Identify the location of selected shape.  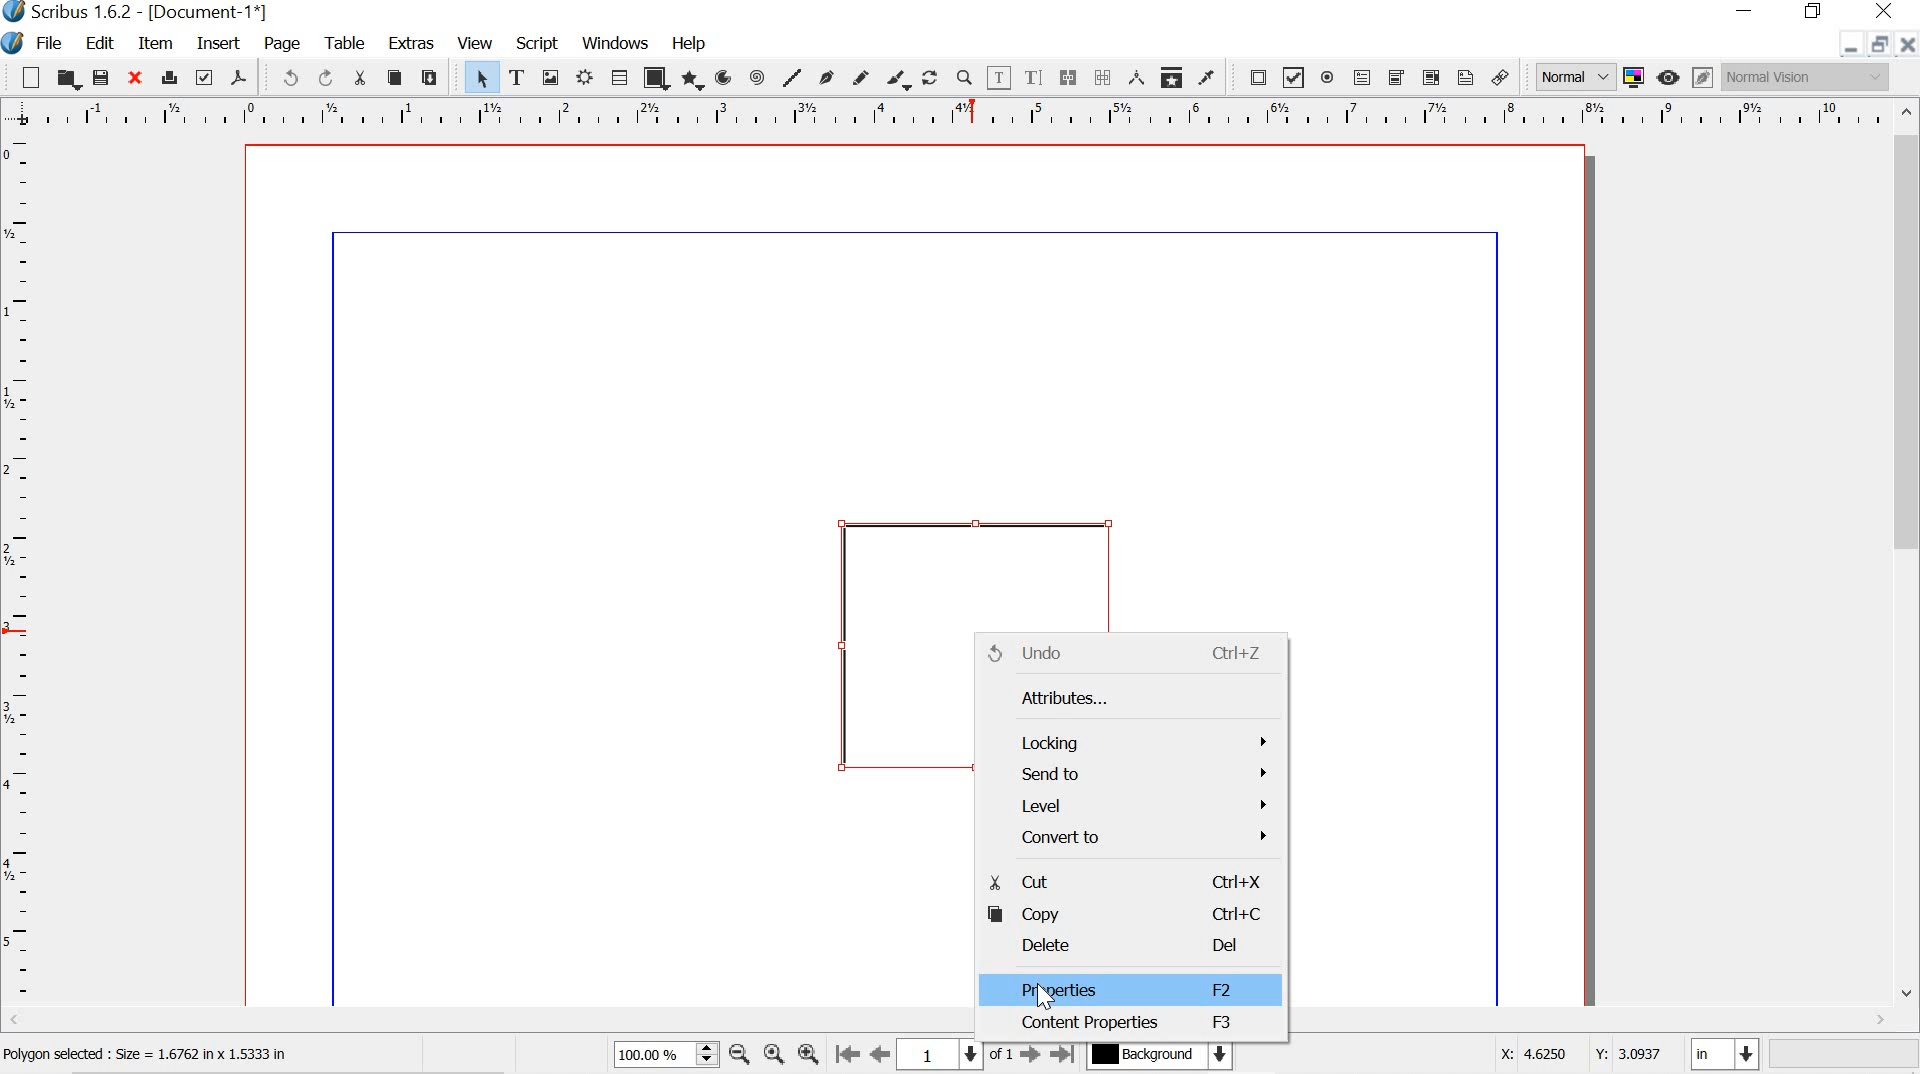
(887, 646).